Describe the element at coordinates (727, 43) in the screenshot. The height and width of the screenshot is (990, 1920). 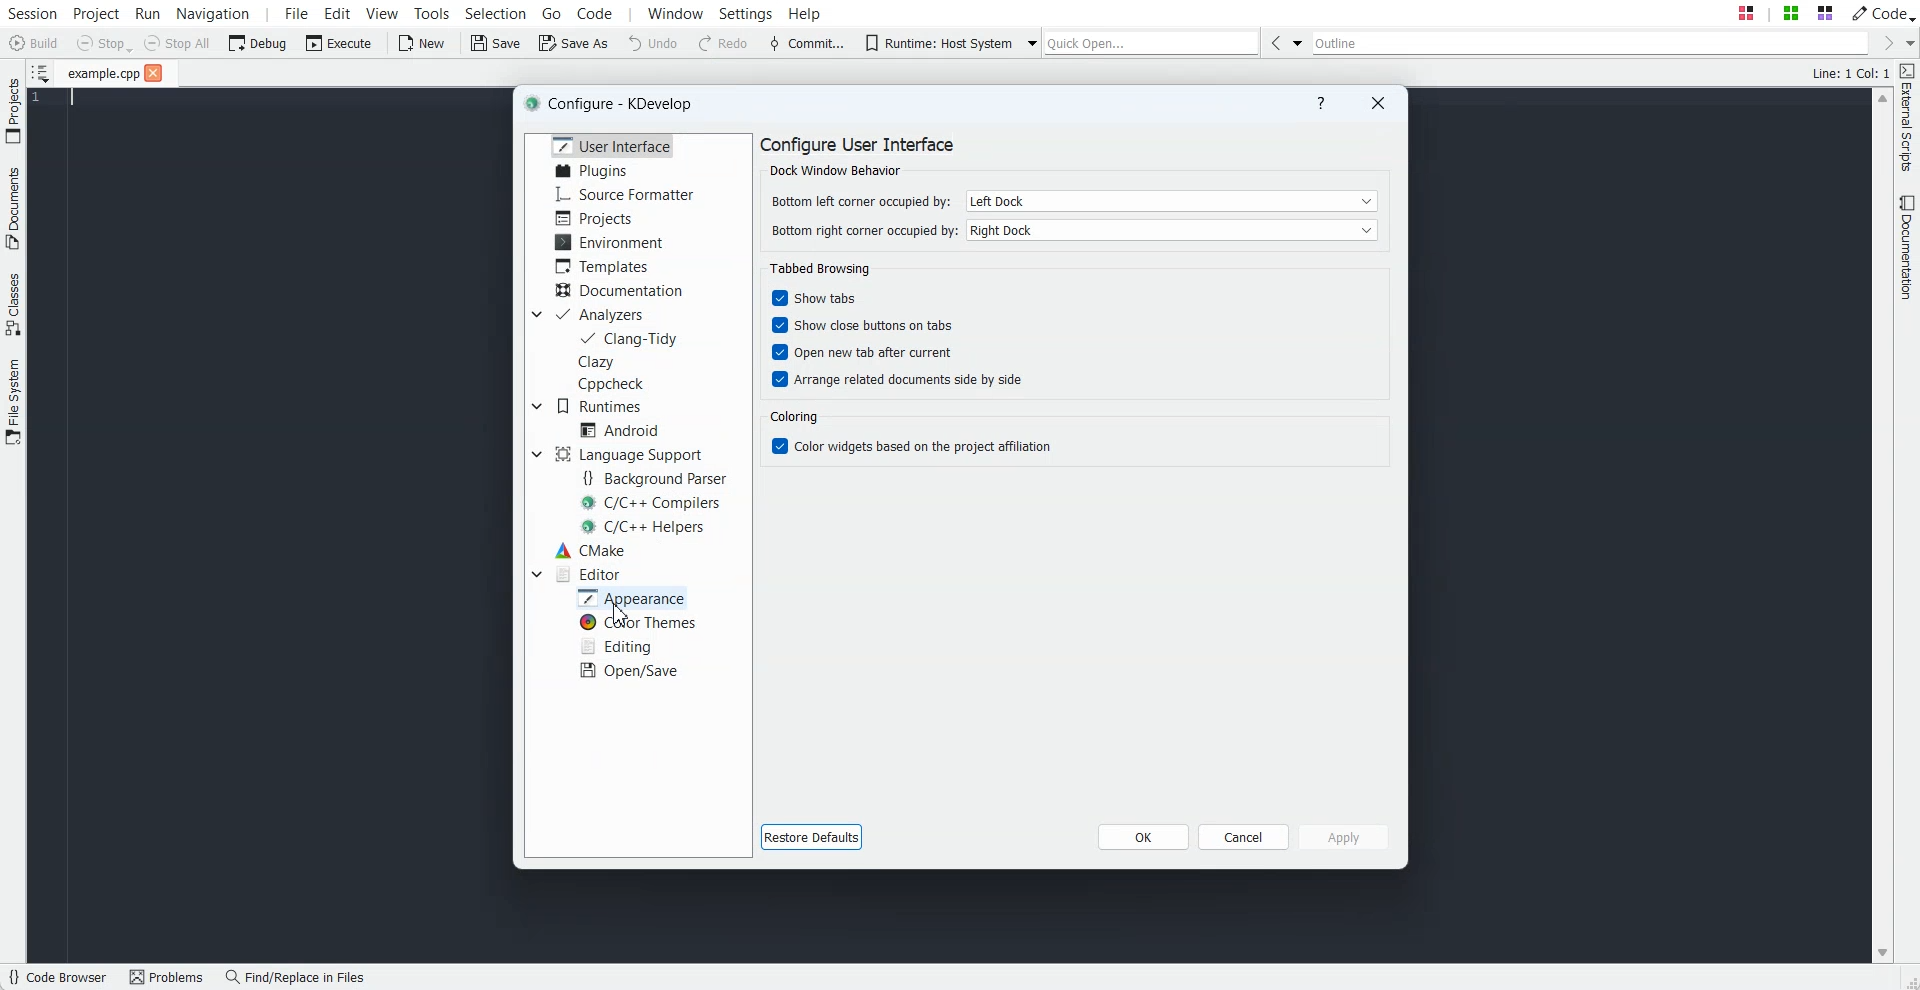
I see `Redo` at that location.